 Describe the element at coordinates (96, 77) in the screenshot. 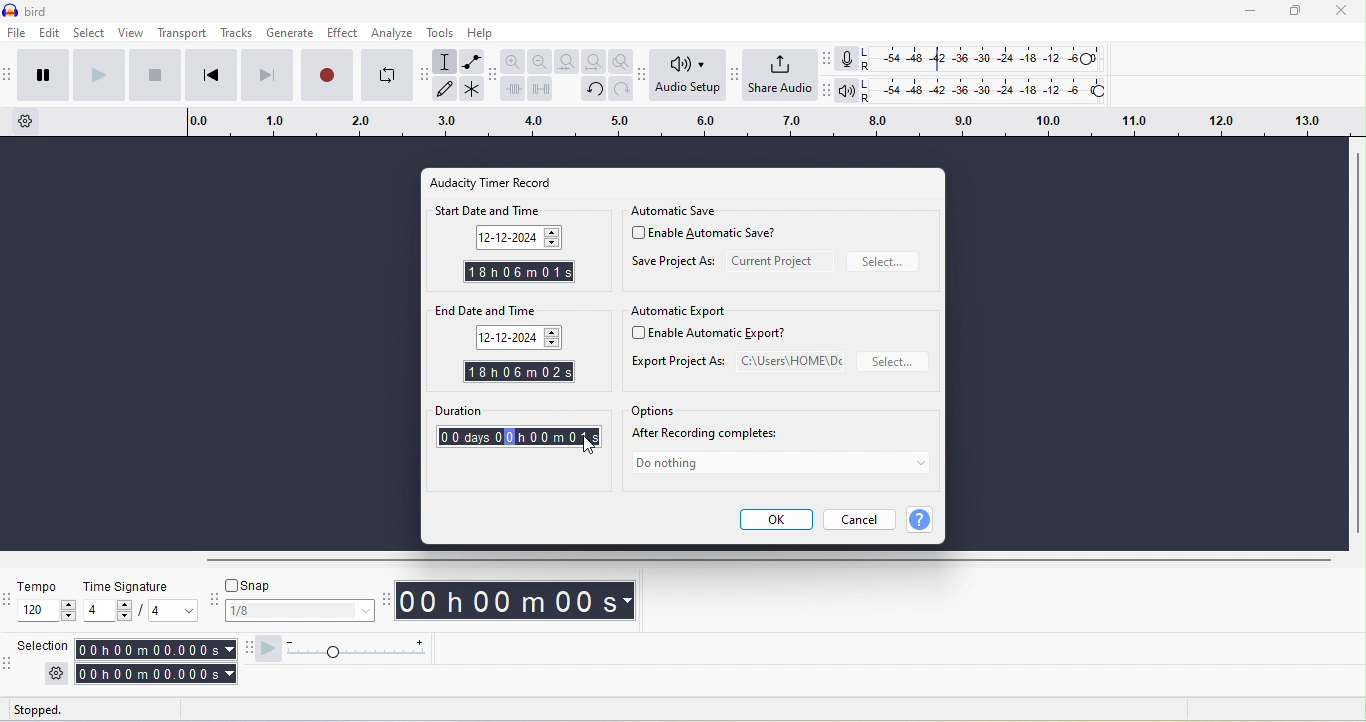

I see `play` at that location.